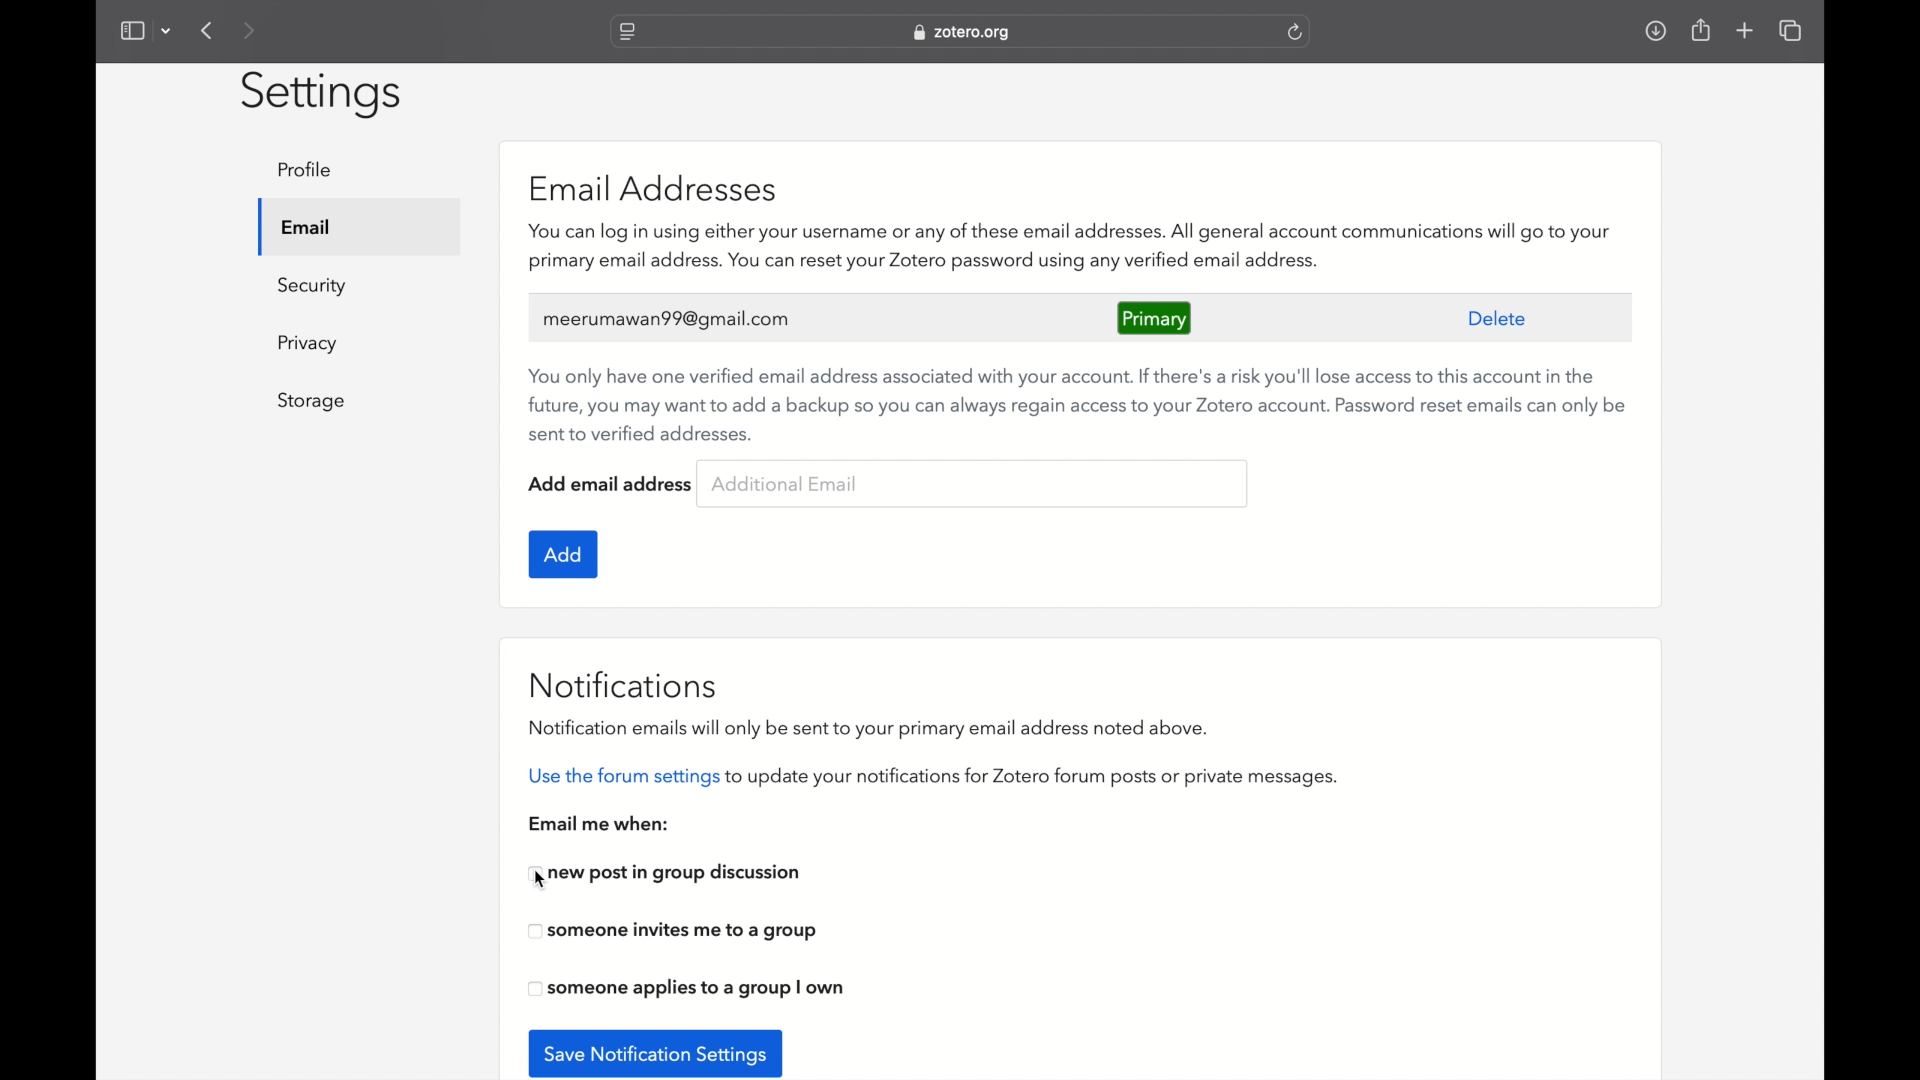 The width and height of the screenshot is (1920, 1080). I want to click on email addresses, so click(656, 189).